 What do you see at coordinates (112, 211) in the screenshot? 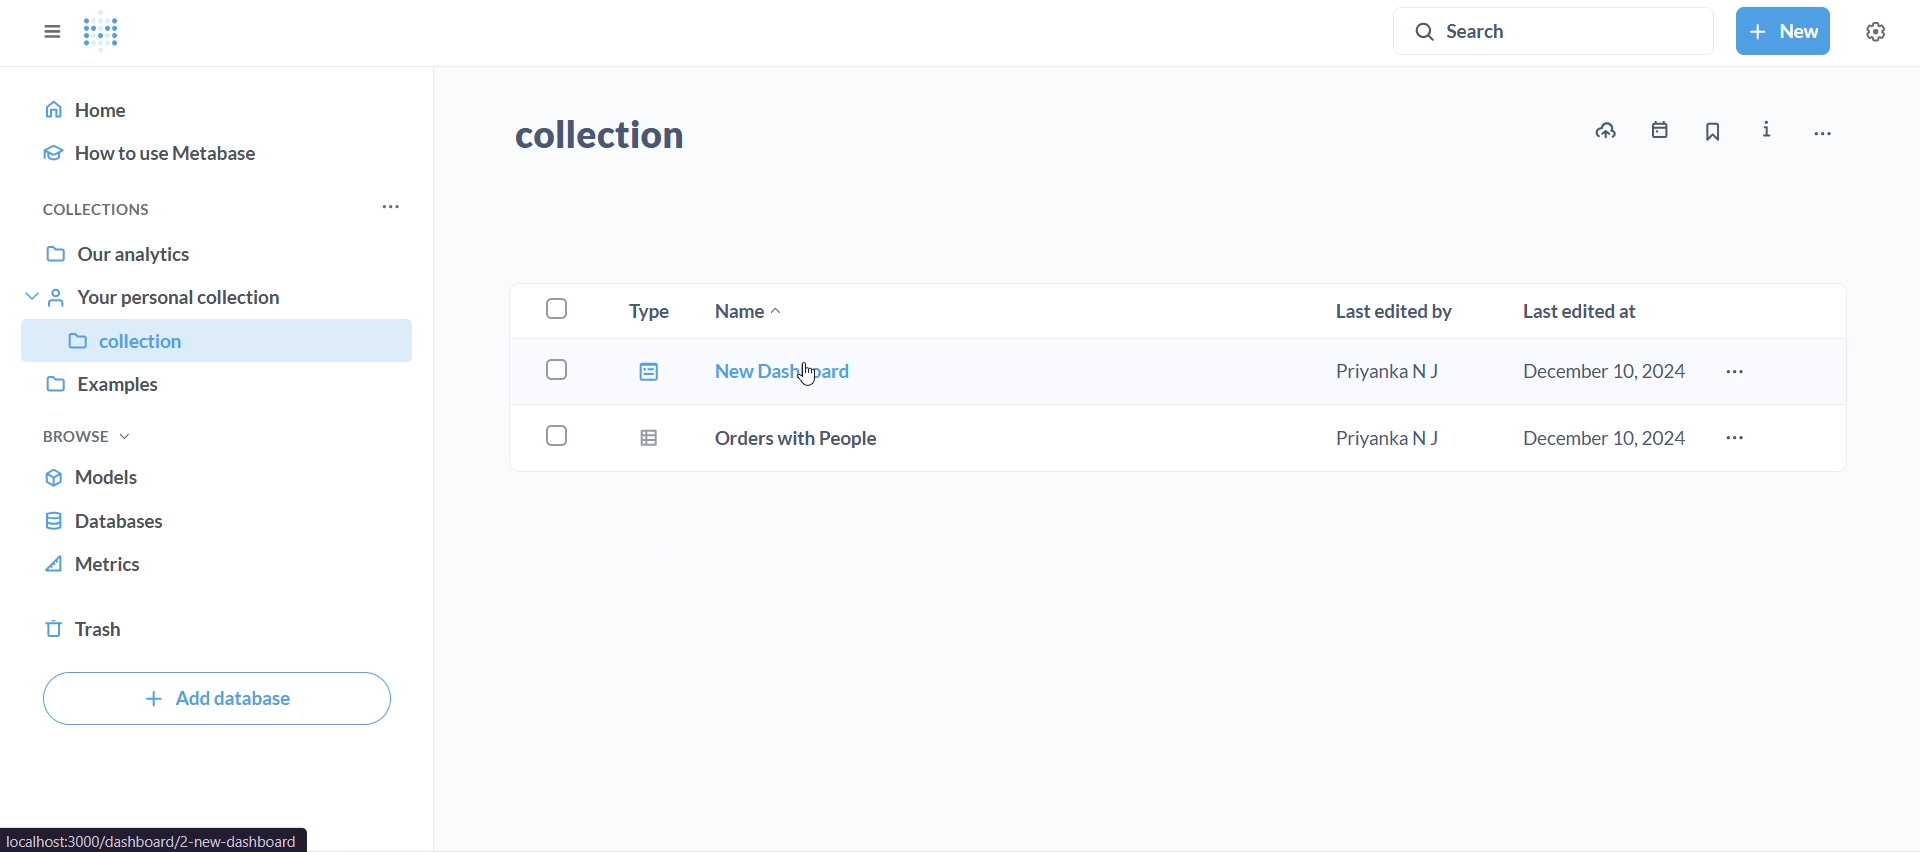
I see `collections` at bounding box center [112, 211].